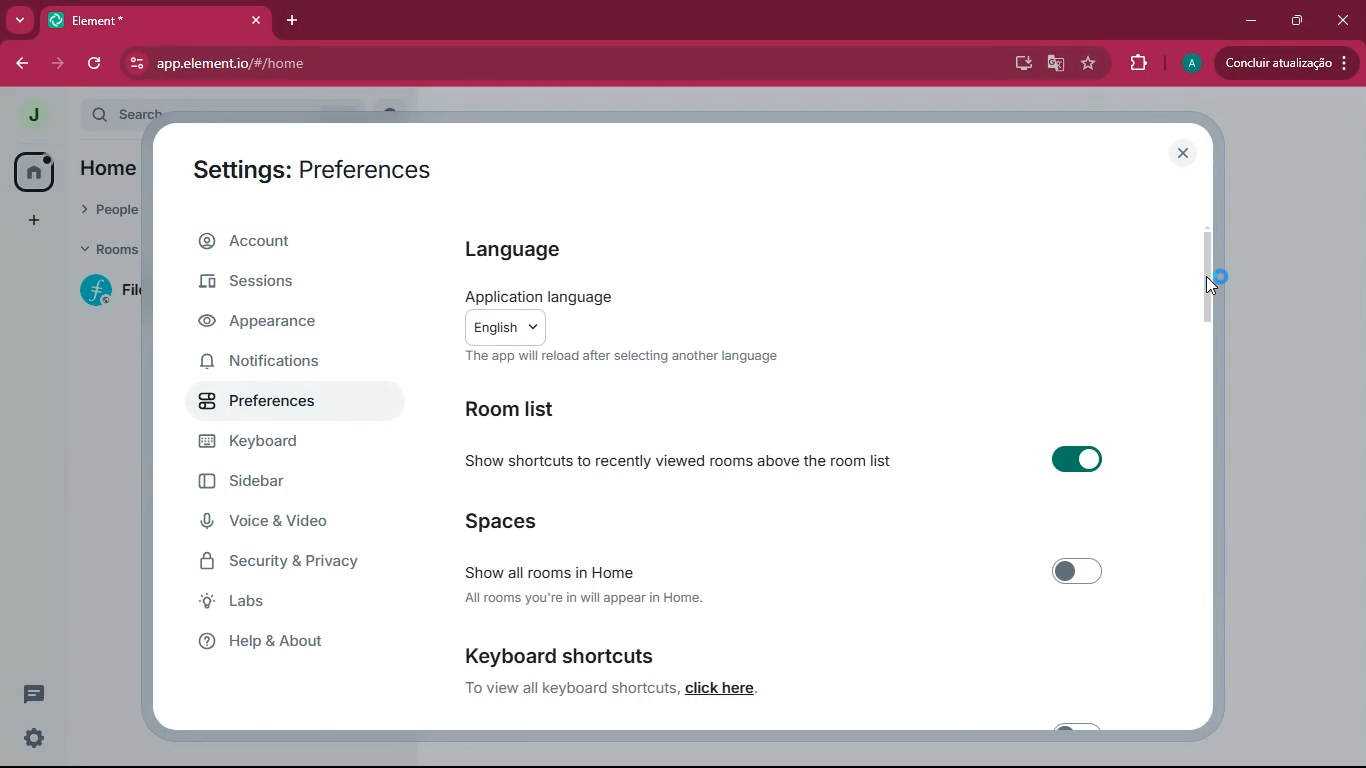 The width and height of the screenshot is (1366, 768). Describe the element at coordinates (20, 63) in the screenshot. I see `back` at that location.